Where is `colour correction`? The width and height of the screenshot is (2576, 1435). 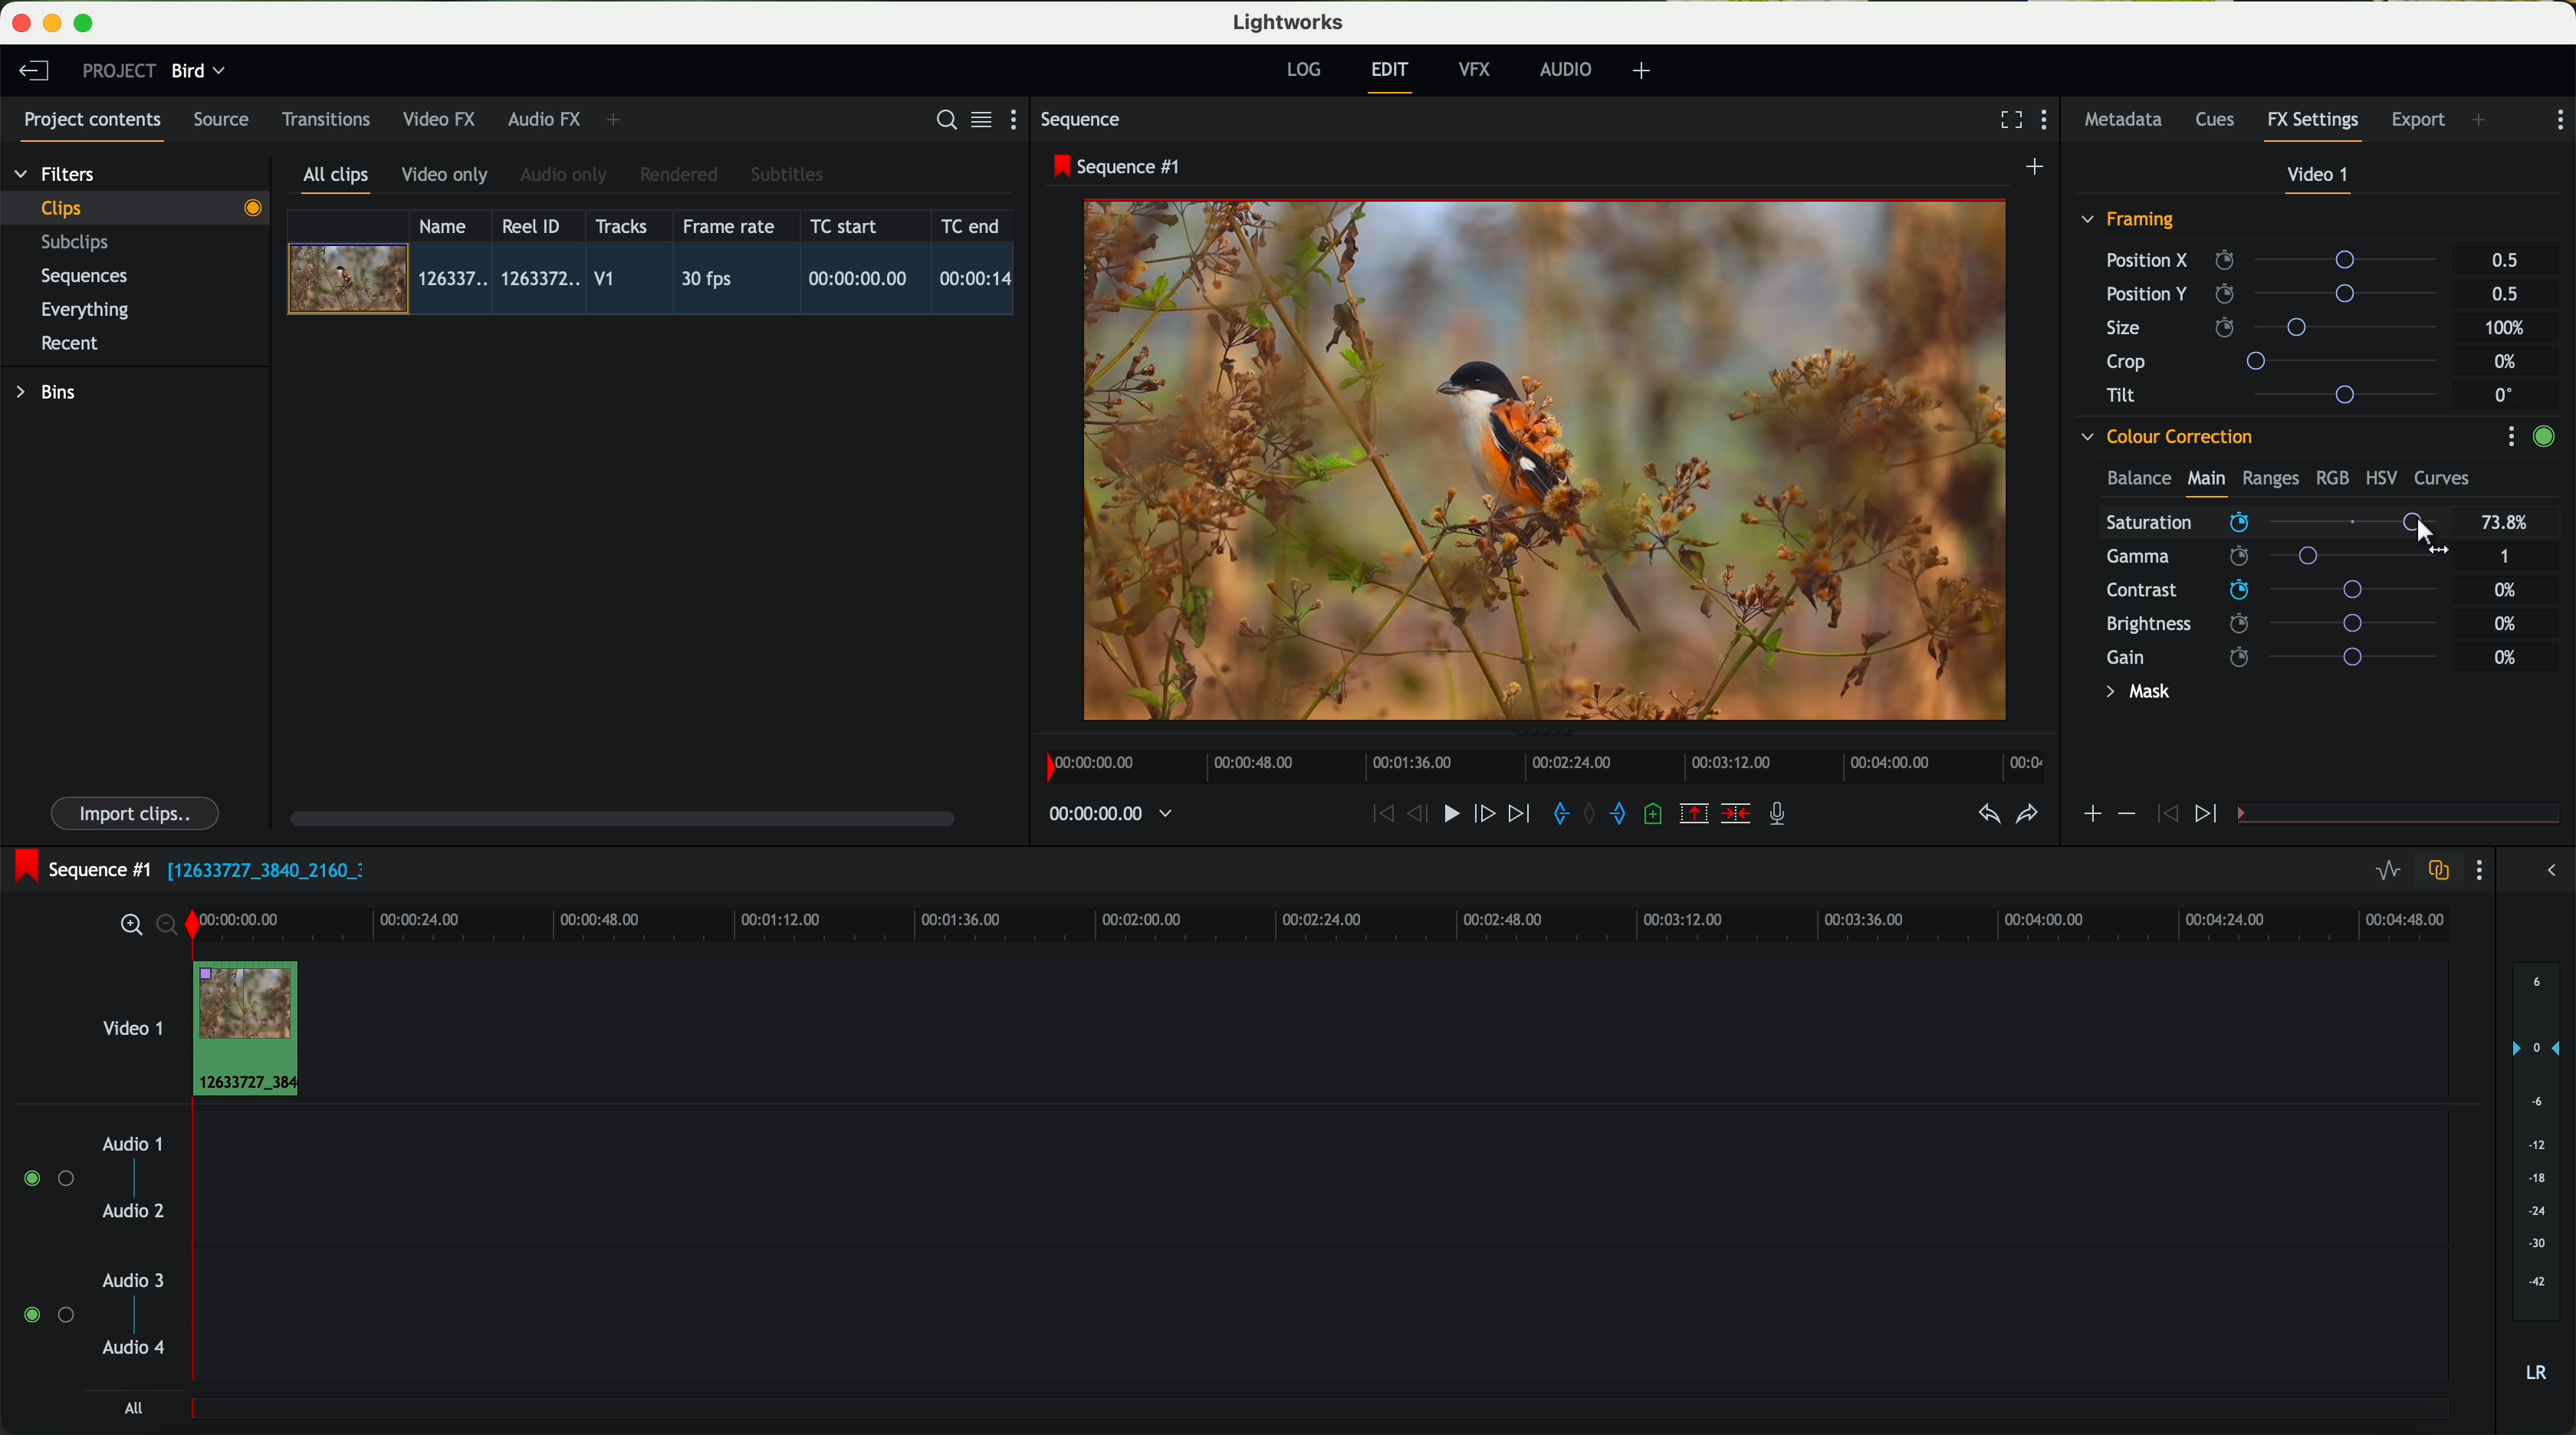 colour correction is located at coordinates (2165, 437).